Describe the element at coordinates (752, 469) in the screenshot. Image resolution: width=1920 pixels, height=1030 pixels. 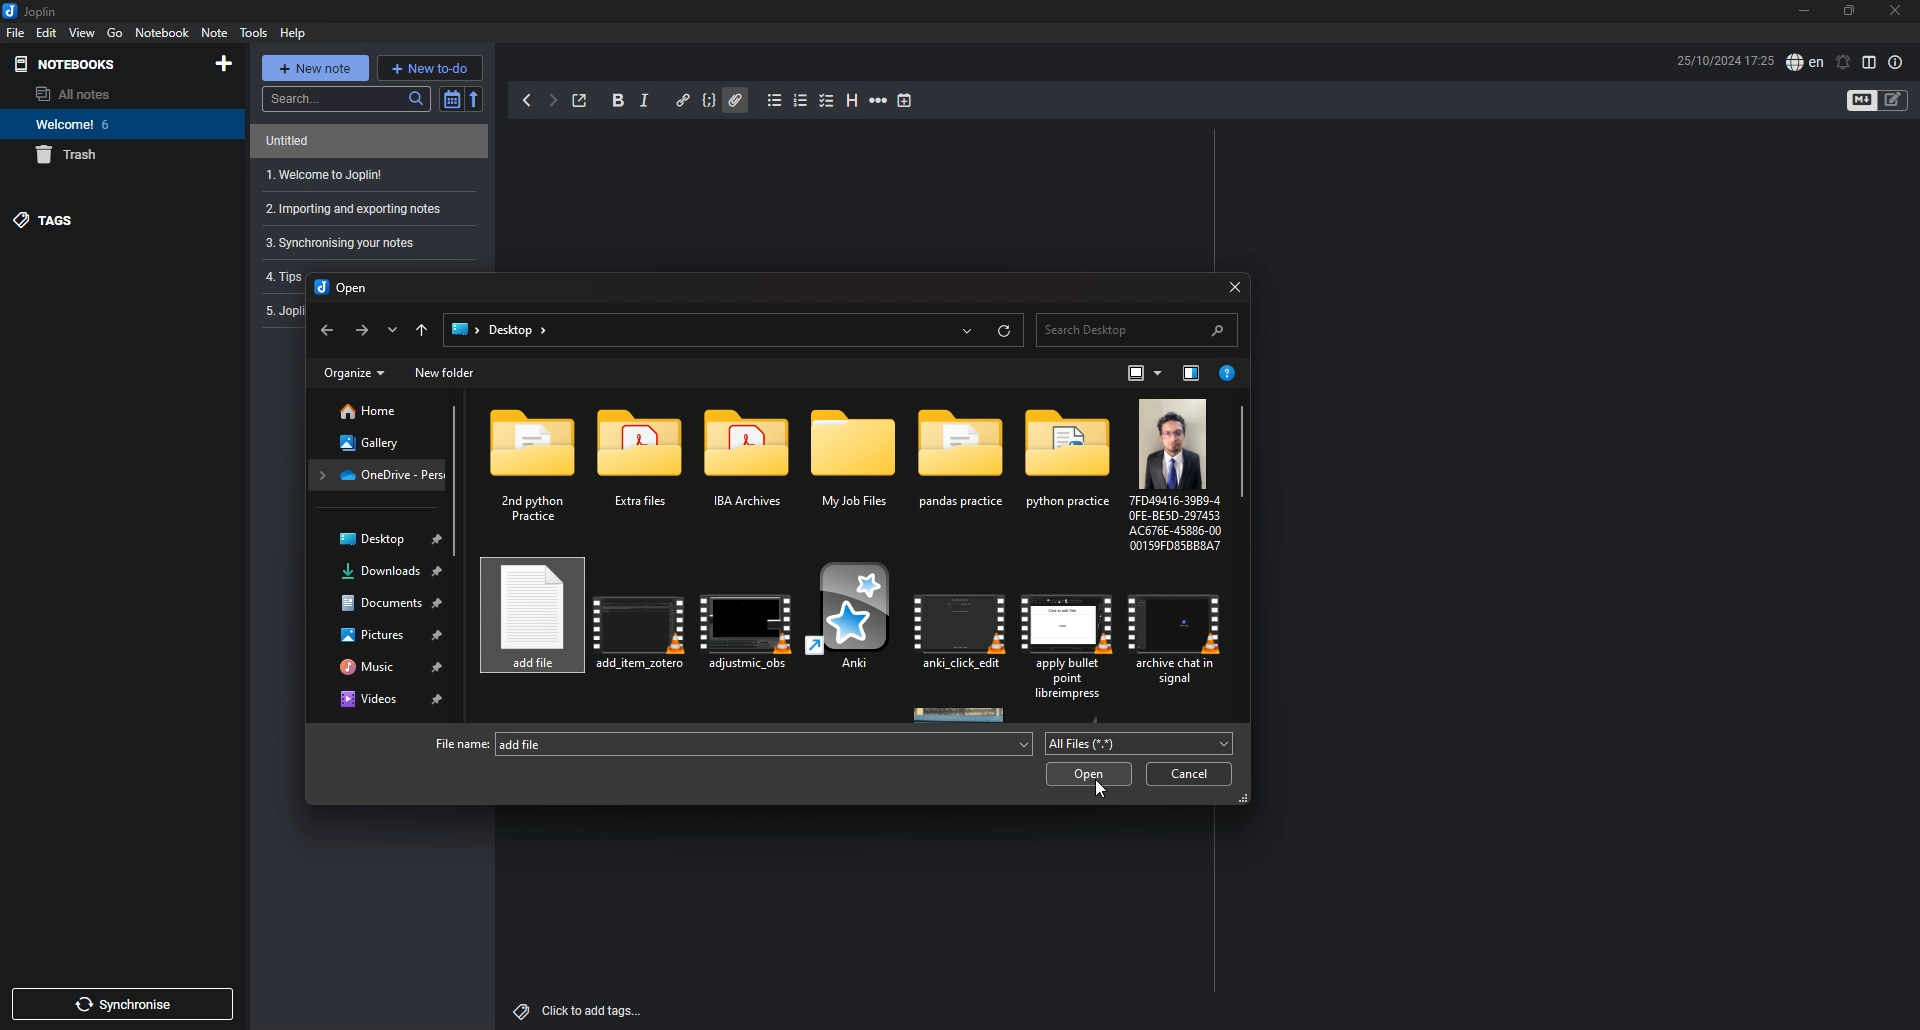
I see `folder` at that location.